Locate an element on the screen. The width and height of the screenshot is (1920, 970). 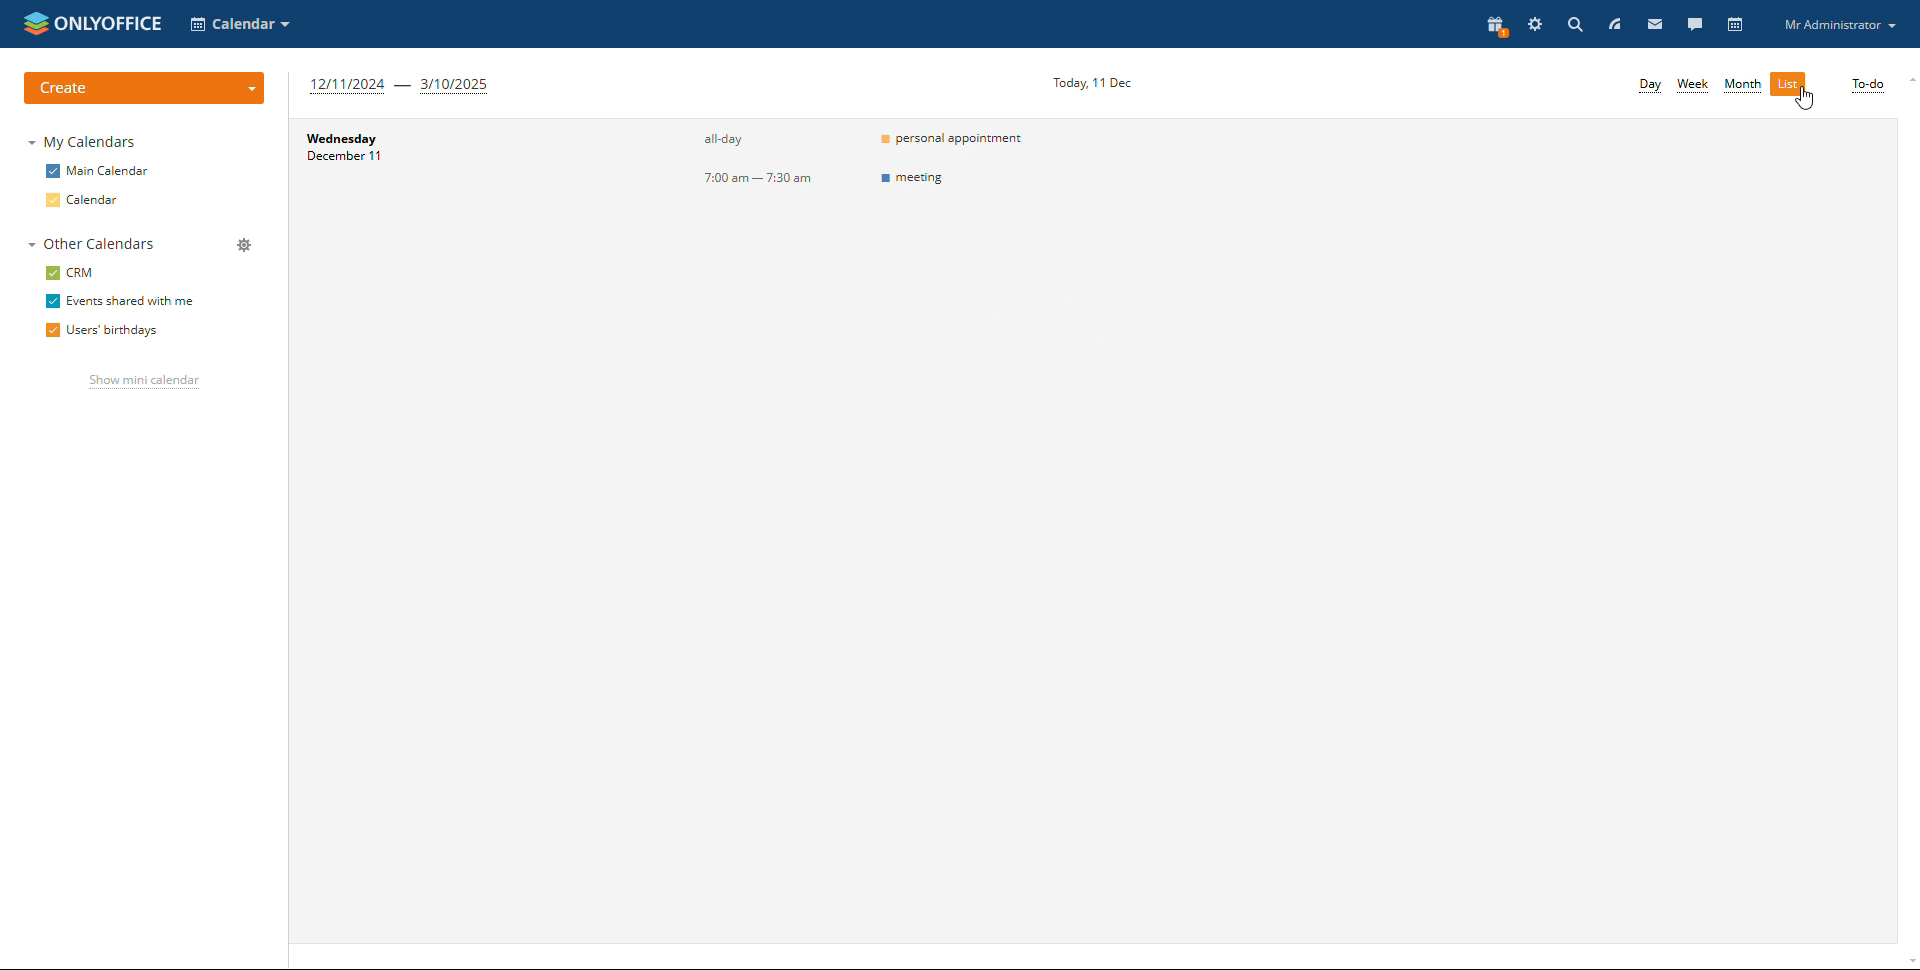
users' birthdays is located at coordinates (102, 331).